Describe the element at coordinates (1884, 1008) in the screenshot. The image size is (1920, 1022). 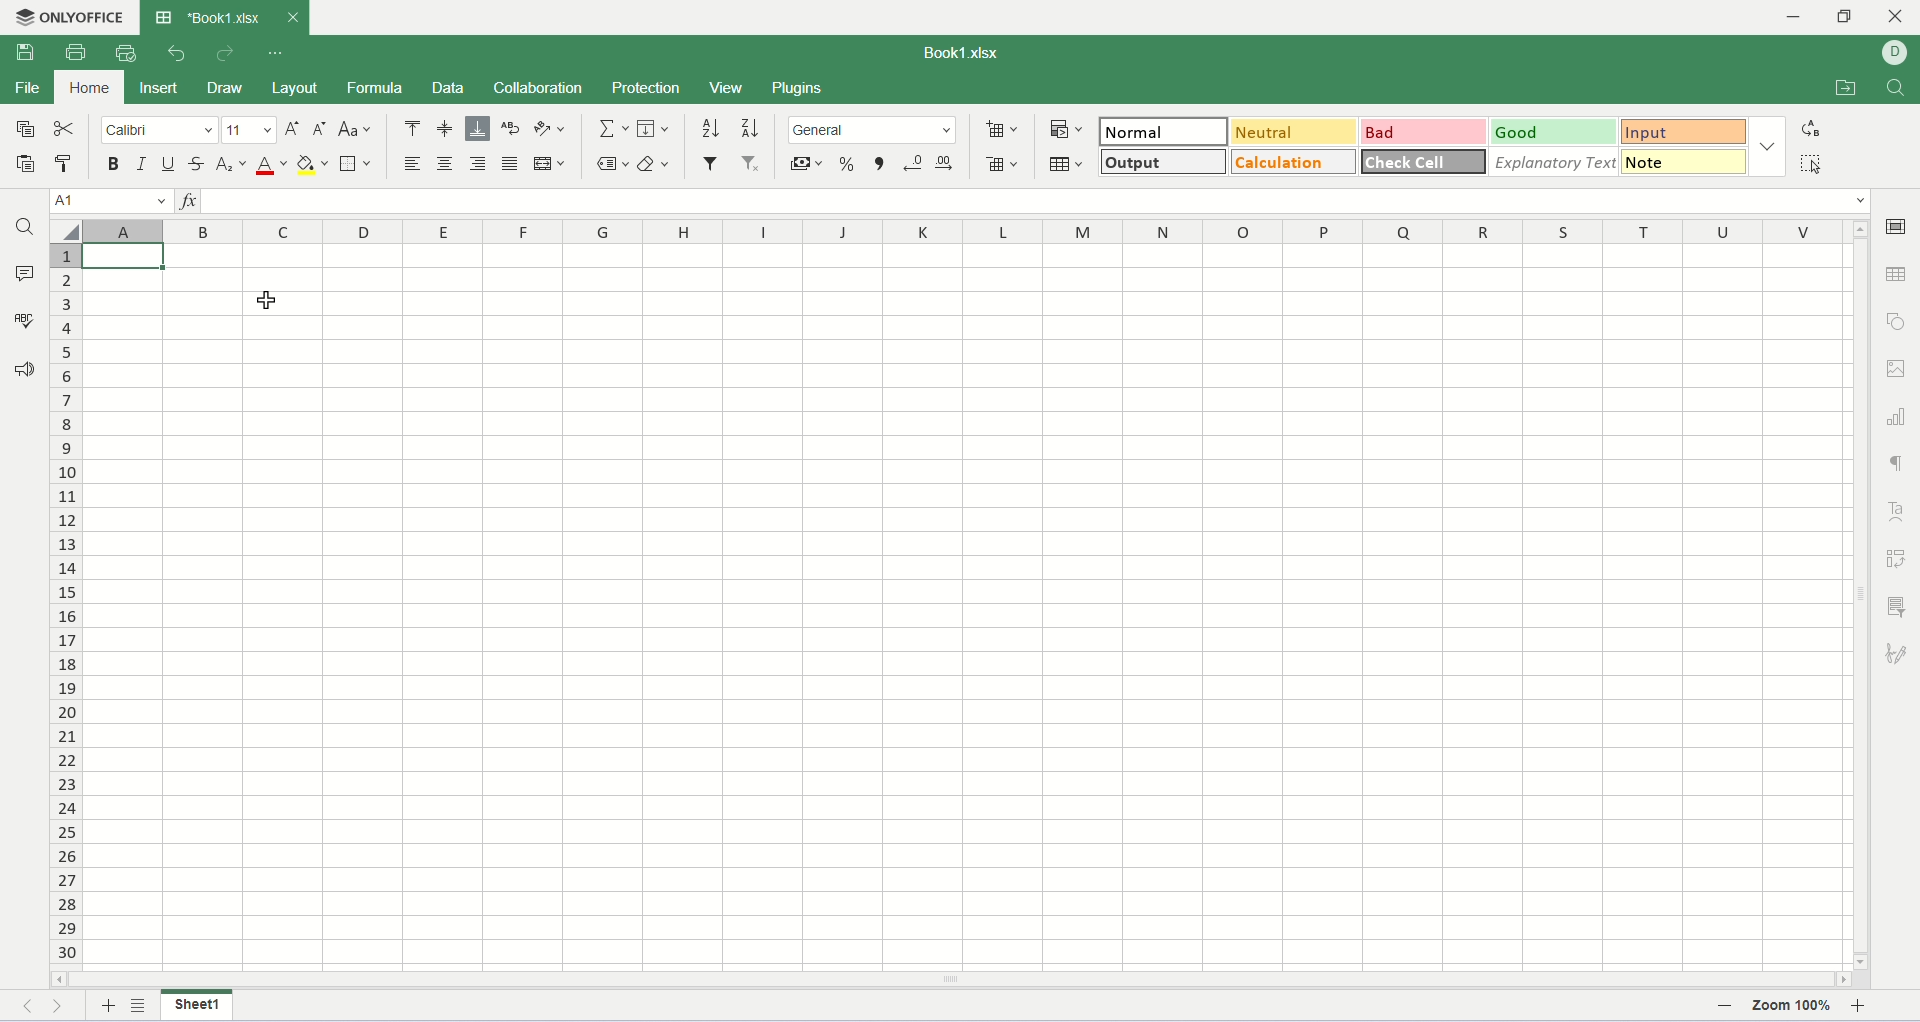
I see `zoom in` at that location.